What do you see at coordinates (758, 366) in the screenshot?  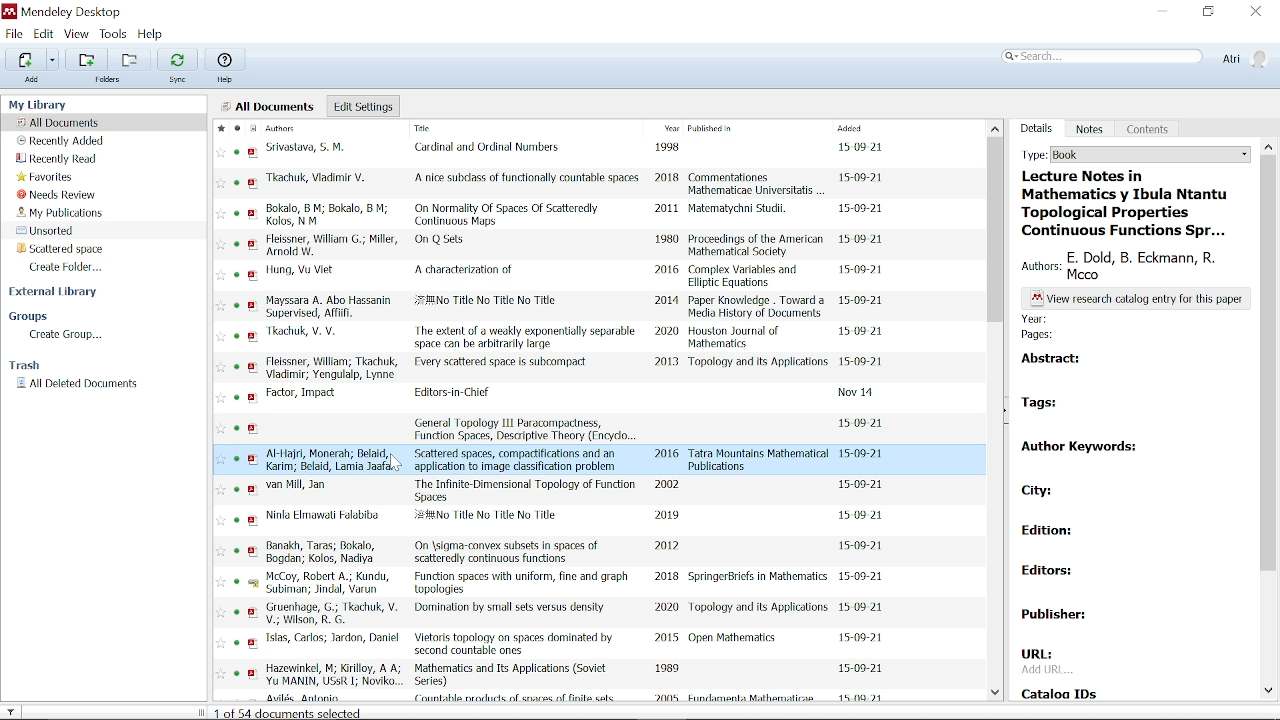 I see `Topology and its Applications` at bounding box center [758, 366].